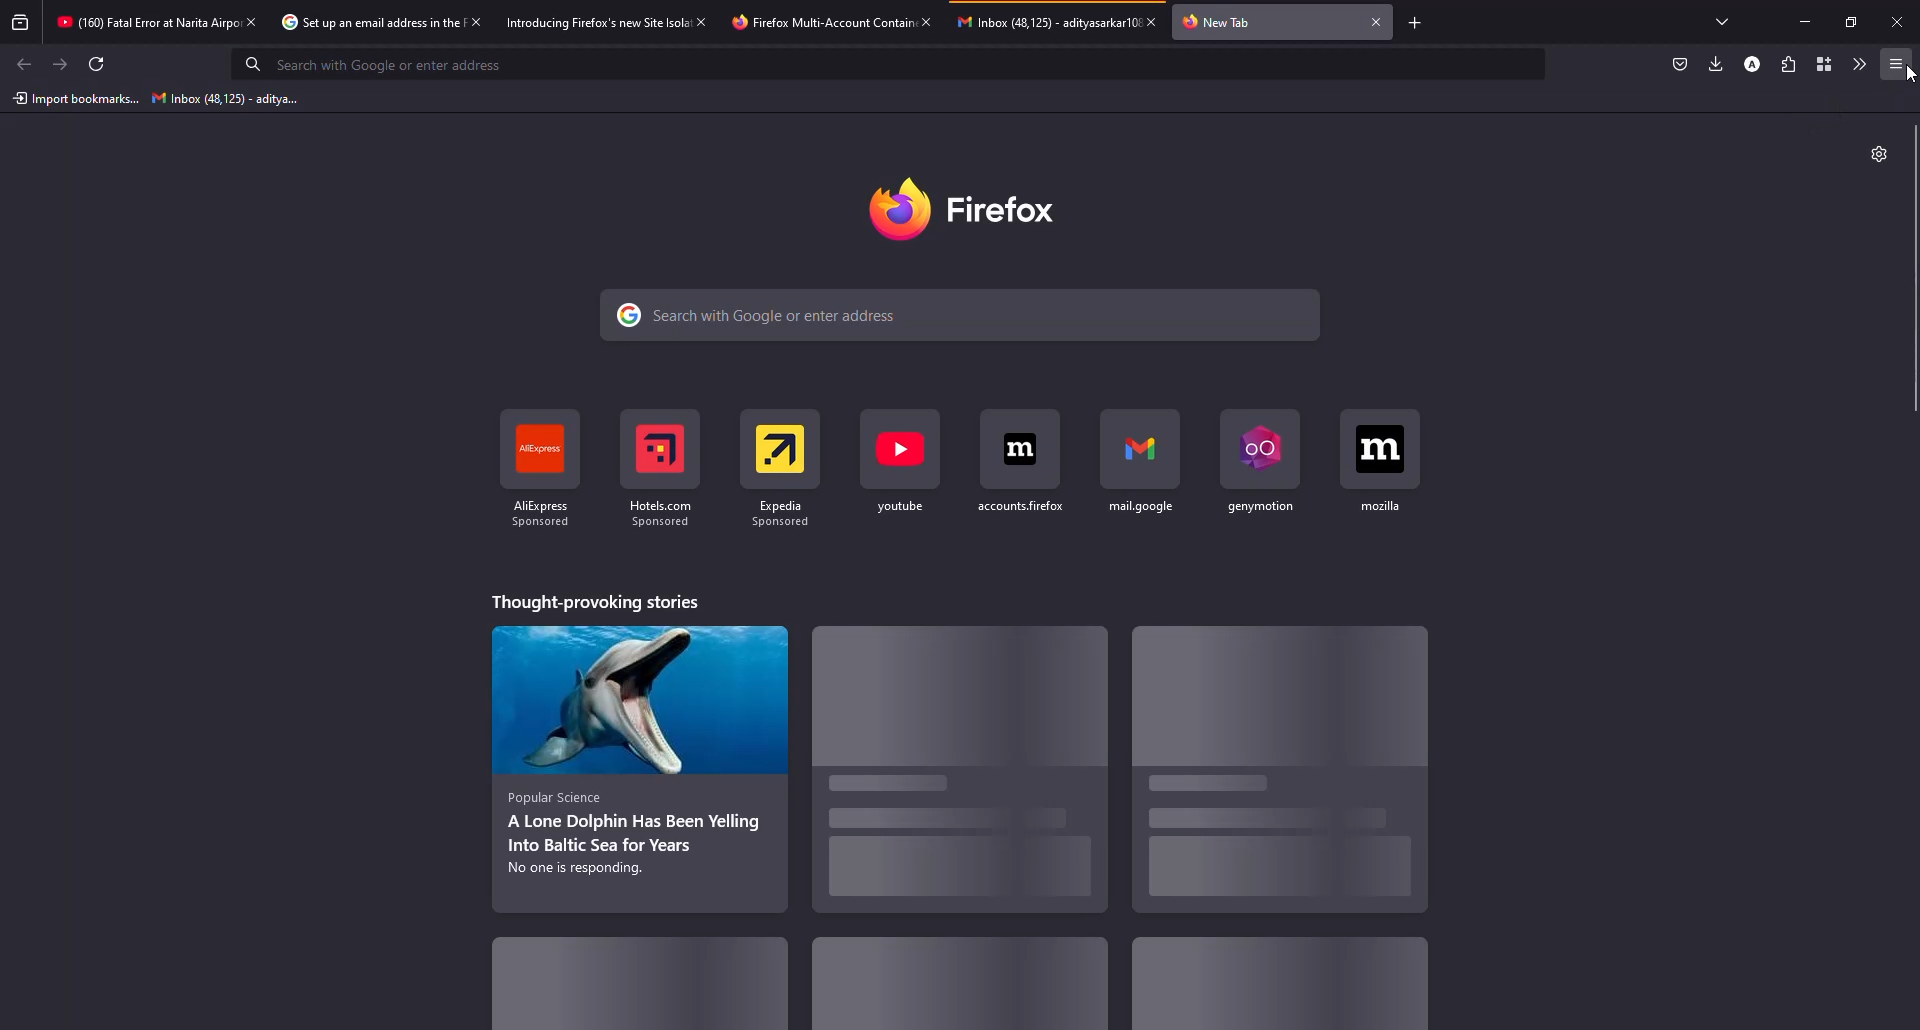 The width and height of the screenshot is (1920, 1030). What do you see at coordinates (596, 21) in the screenshot?
I see `tab` at bounding box center [596, 21].